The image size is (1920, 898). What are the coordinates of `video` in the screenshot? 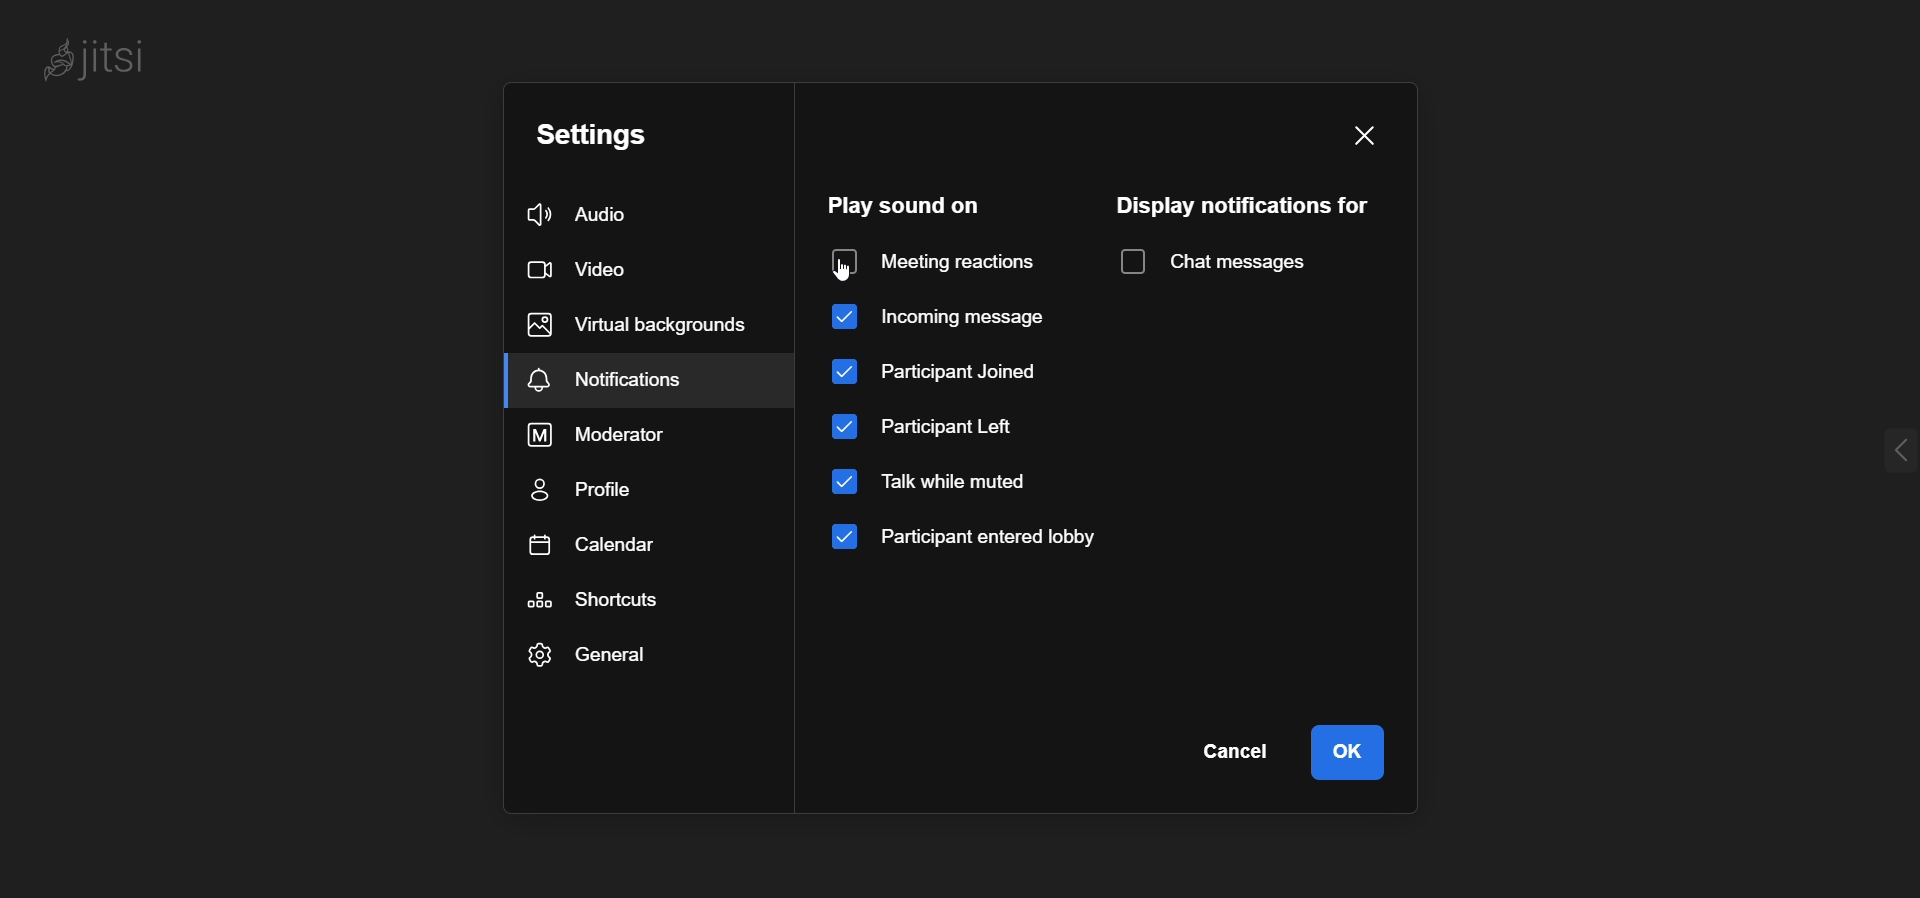 It's located at (589, 271).